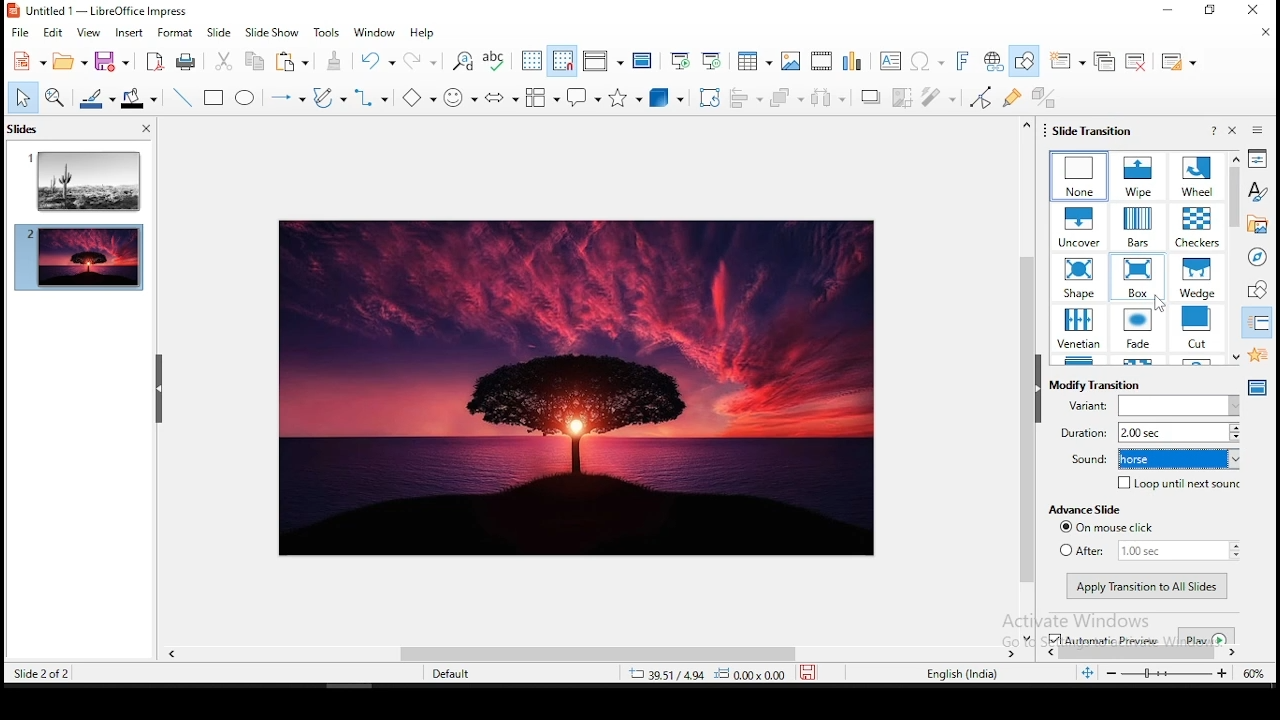 This screenshot has width=1280, height=720. Describe the element at coordinates (578, 389) in the screenshot. I see `image` at that location.